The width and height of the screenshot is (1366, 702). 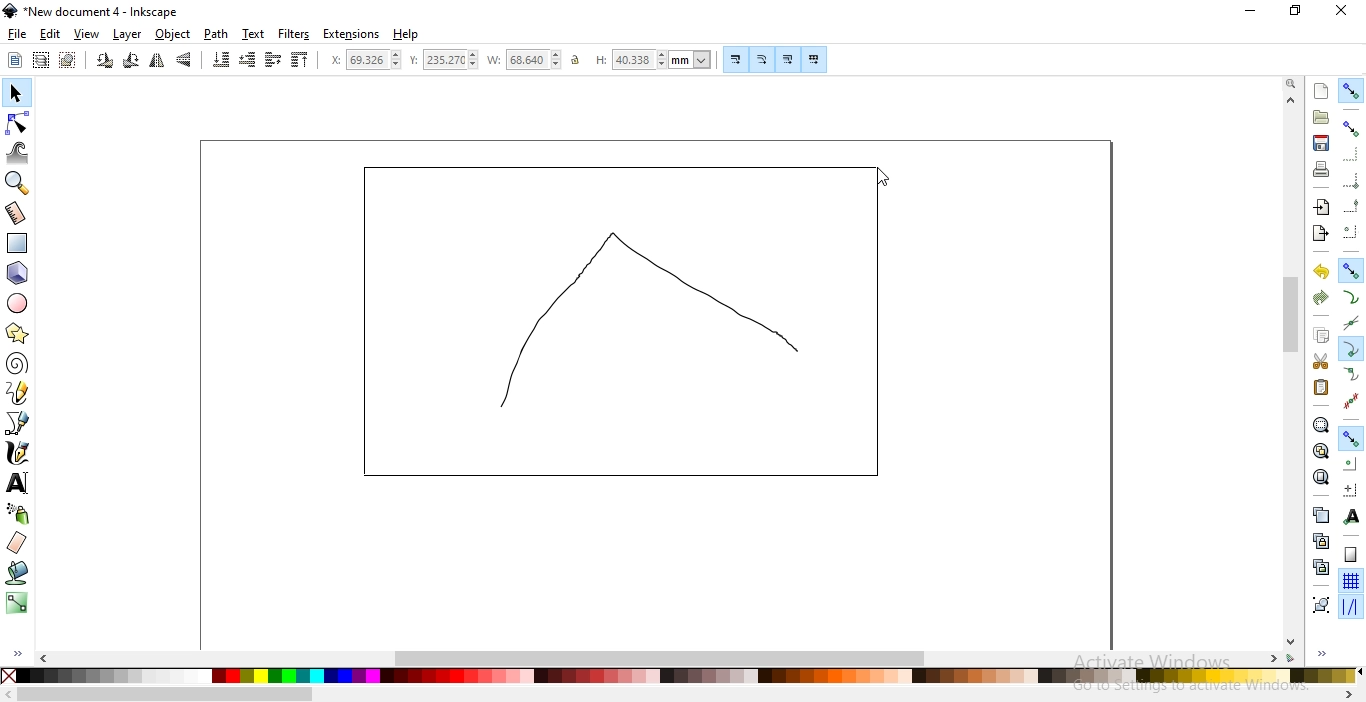 What do you see at coordinates (1349, 155) in the screenshot?
I see `snap to edges of bounding boxes` at bounding box center [1349, 155].